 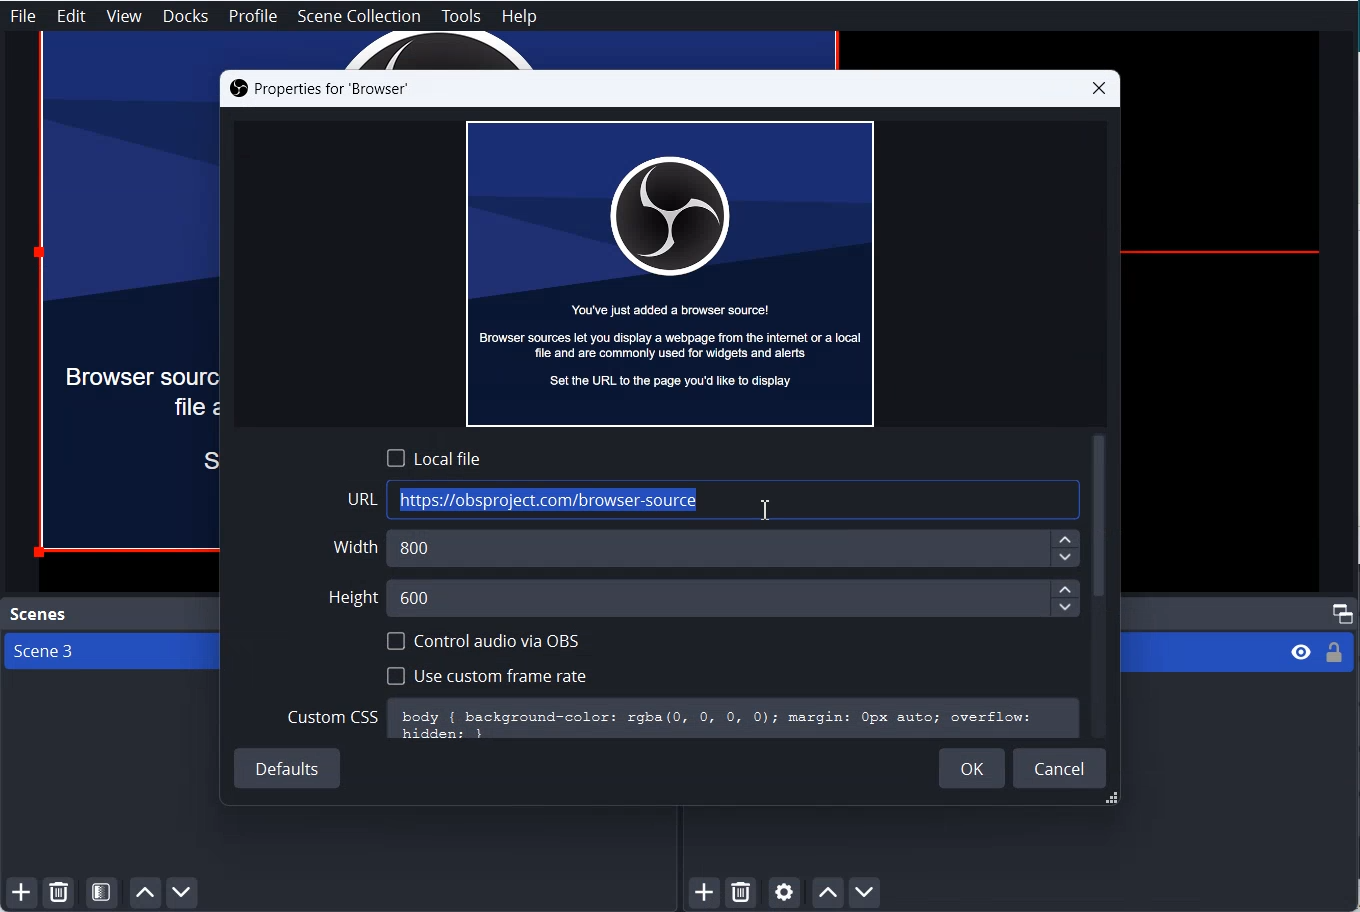 I want to click on Move scene up, so click(x=144, y=893).